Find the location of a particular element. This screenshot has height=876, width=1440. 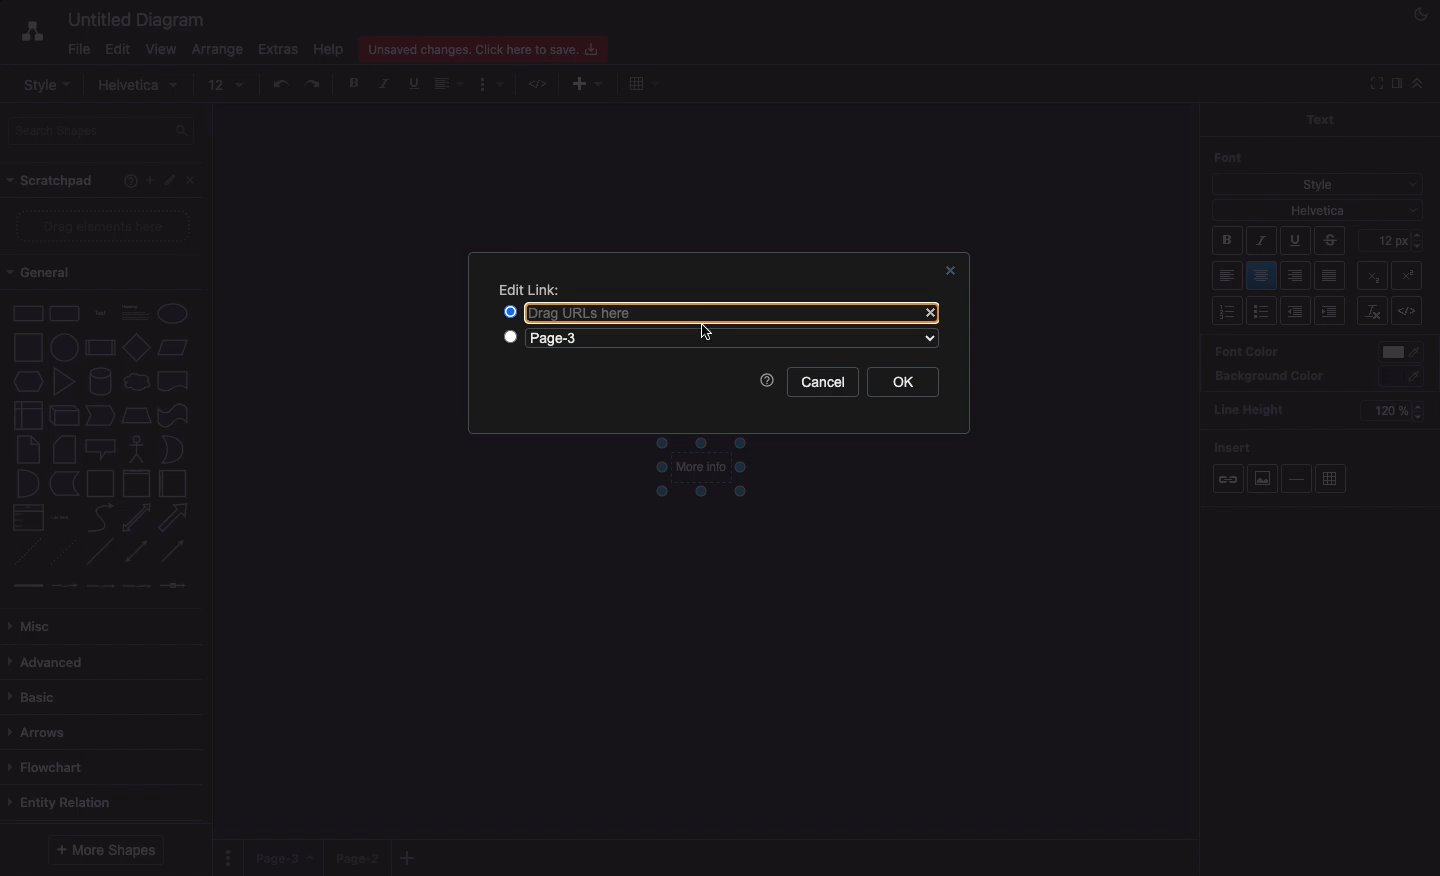

Bullet is located at coordinates (1262, 312).